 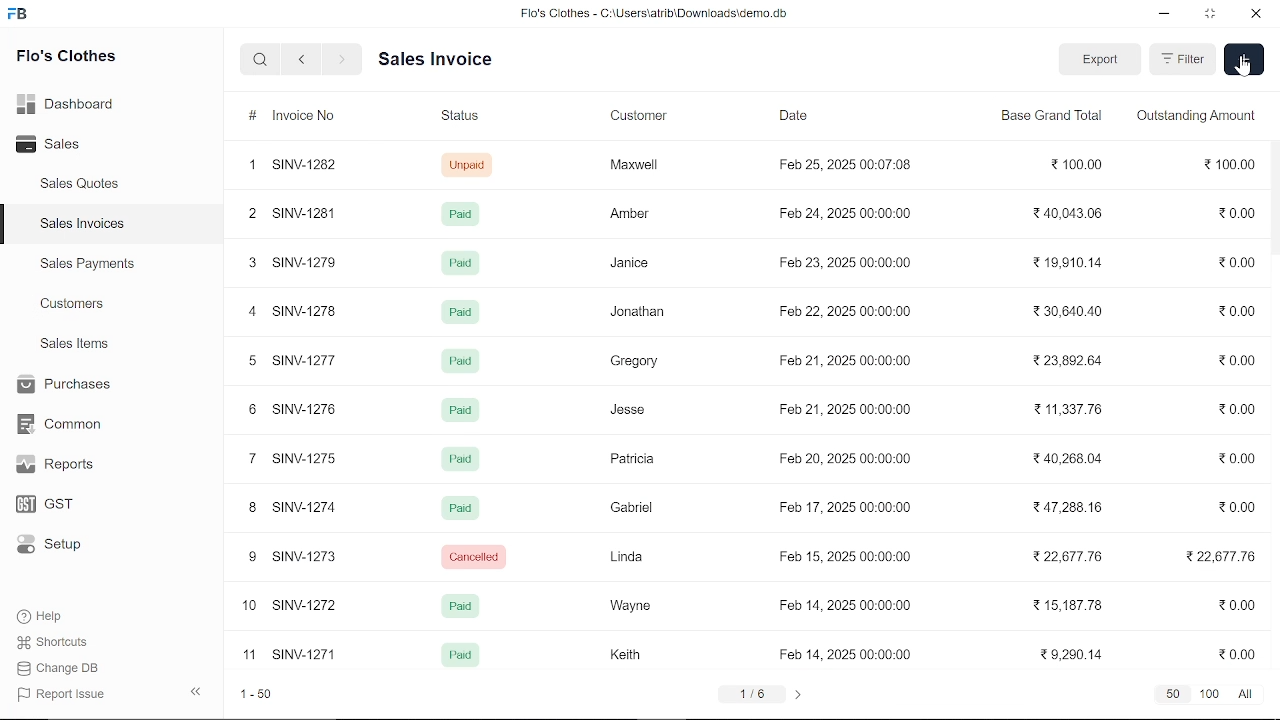 I want to click on 9 SINV-1273 Cancelled. Linda Feb 15, 2025 00:00:00 X22677.76 X22677.76, so click(x=750, y=555).